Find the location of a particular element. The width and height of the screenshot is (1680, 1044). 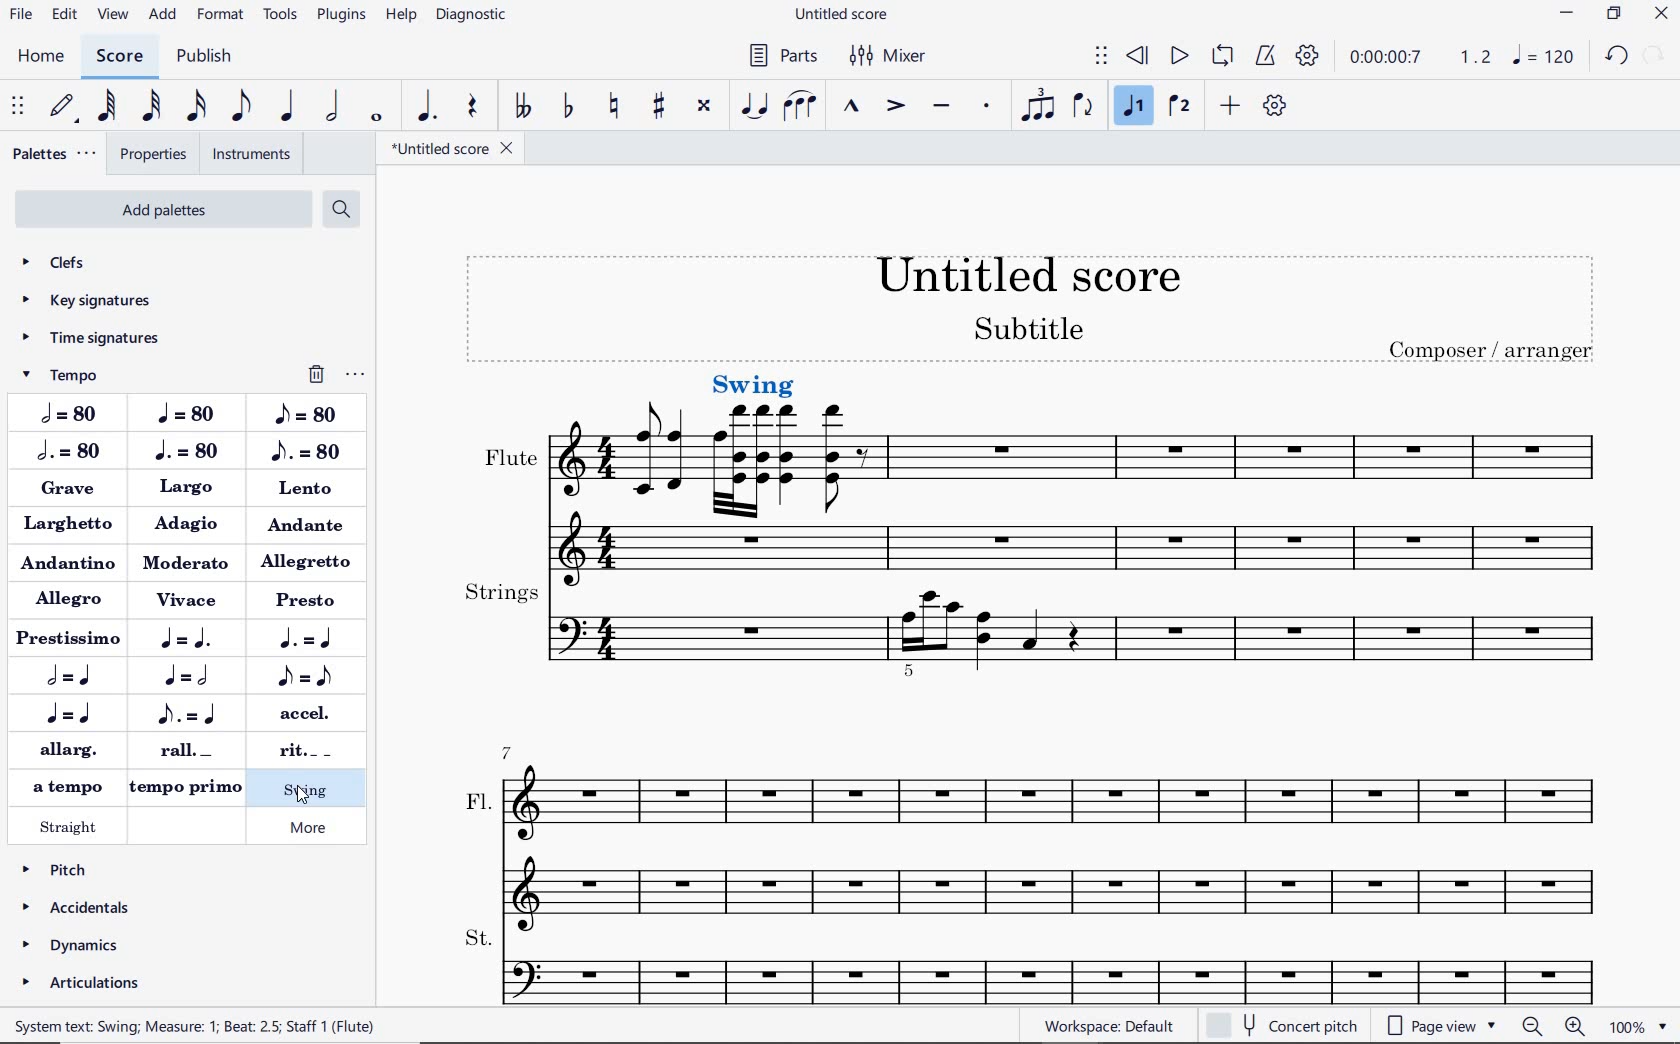

cursor is located at coordinates (300, 797).